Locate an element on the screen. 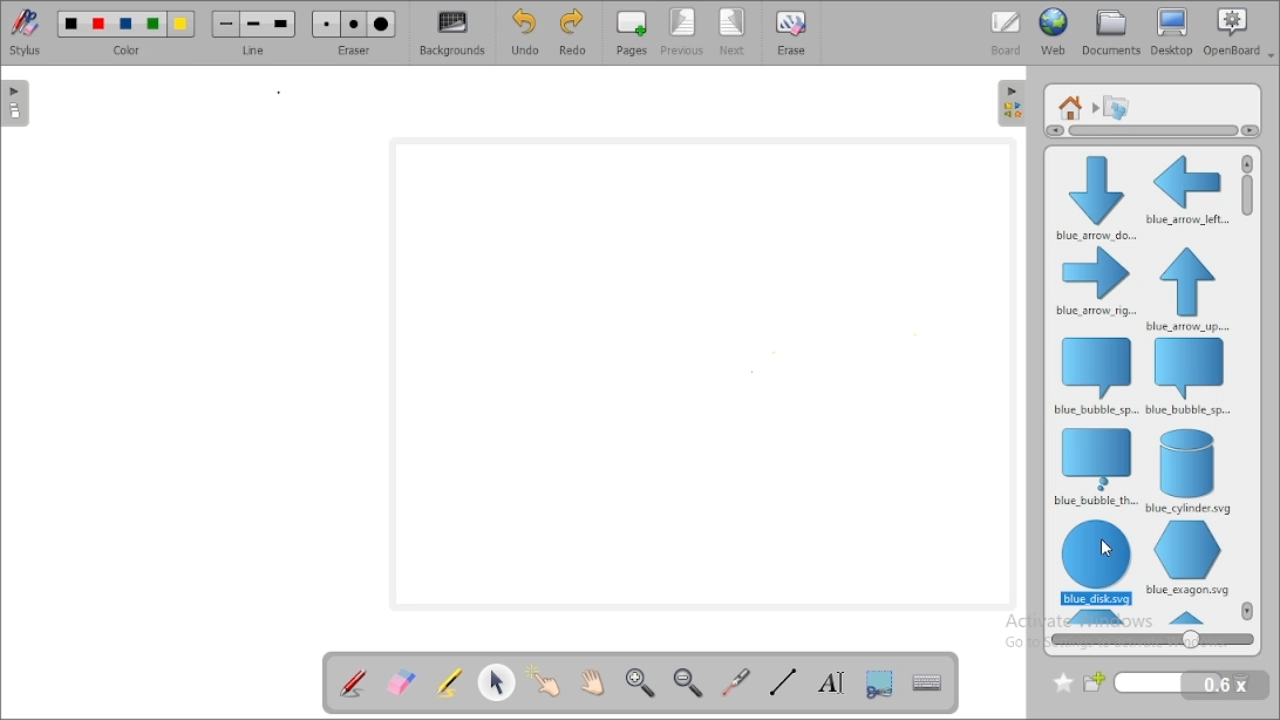 This screenshot has height=720, width=1280. add to favorites is located at coordinates (1063, 683).